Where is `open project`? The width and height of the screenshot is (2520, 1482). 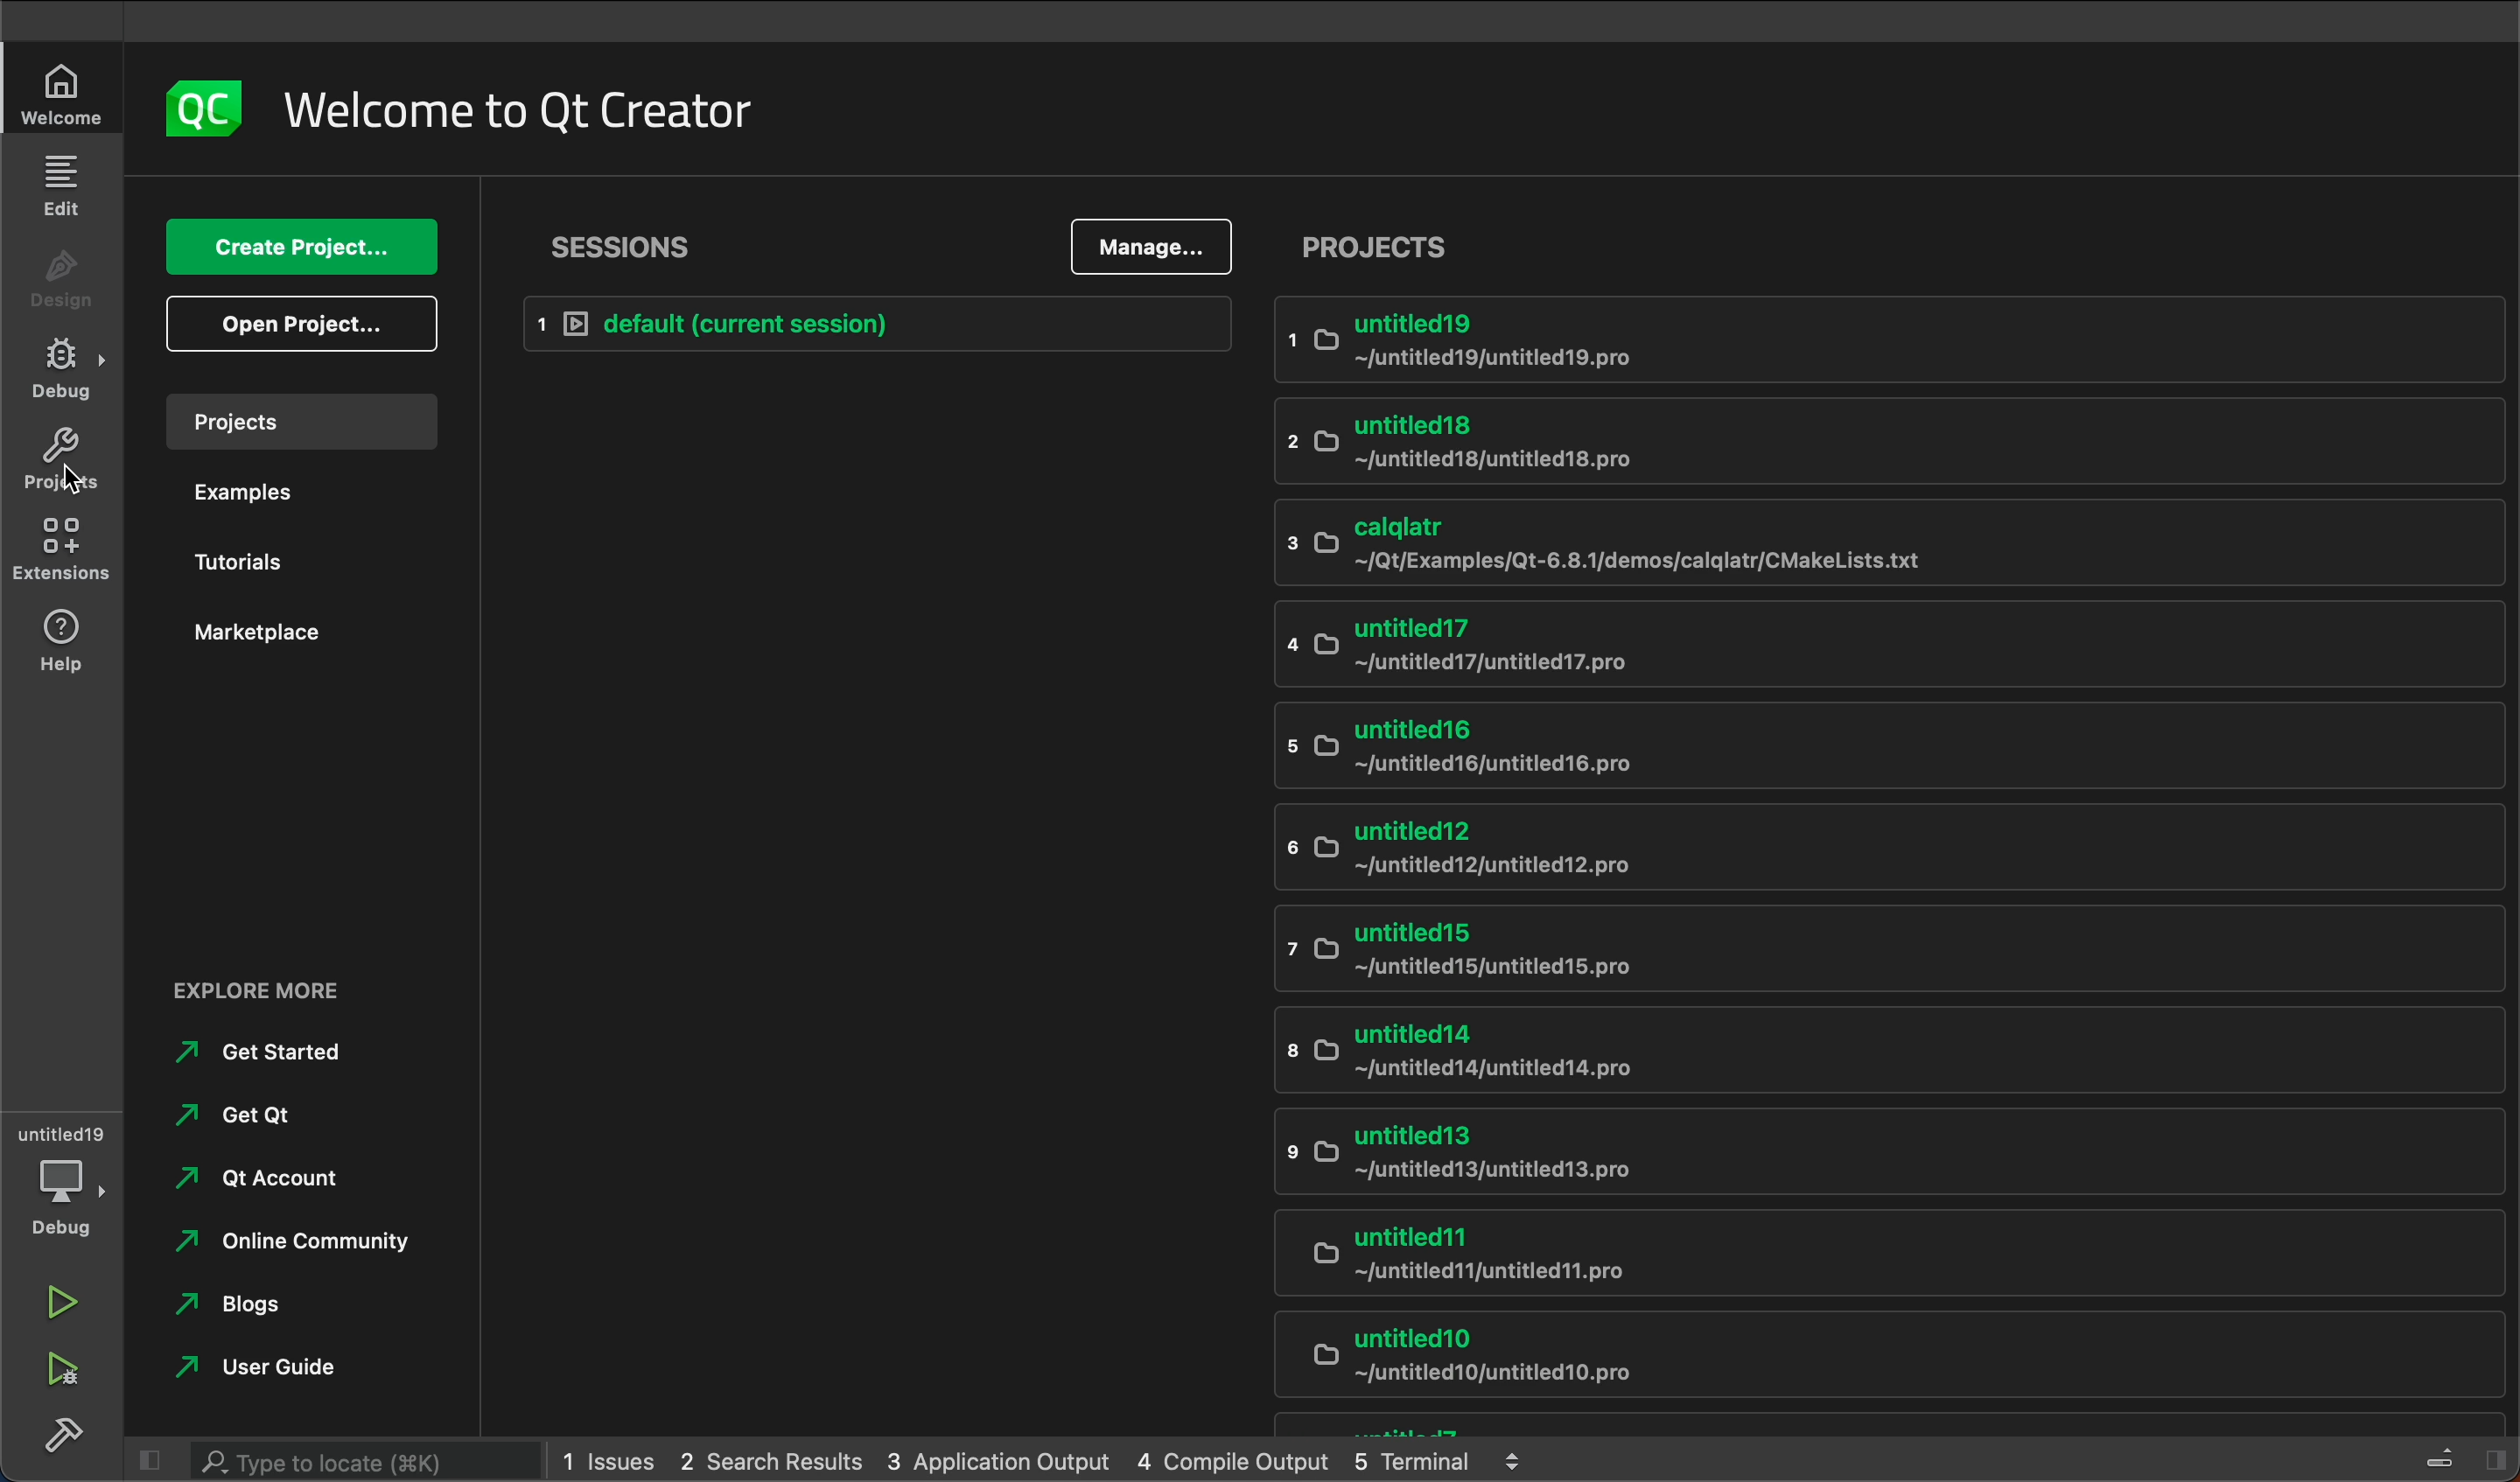 open project is located at coordinates (300, 324).